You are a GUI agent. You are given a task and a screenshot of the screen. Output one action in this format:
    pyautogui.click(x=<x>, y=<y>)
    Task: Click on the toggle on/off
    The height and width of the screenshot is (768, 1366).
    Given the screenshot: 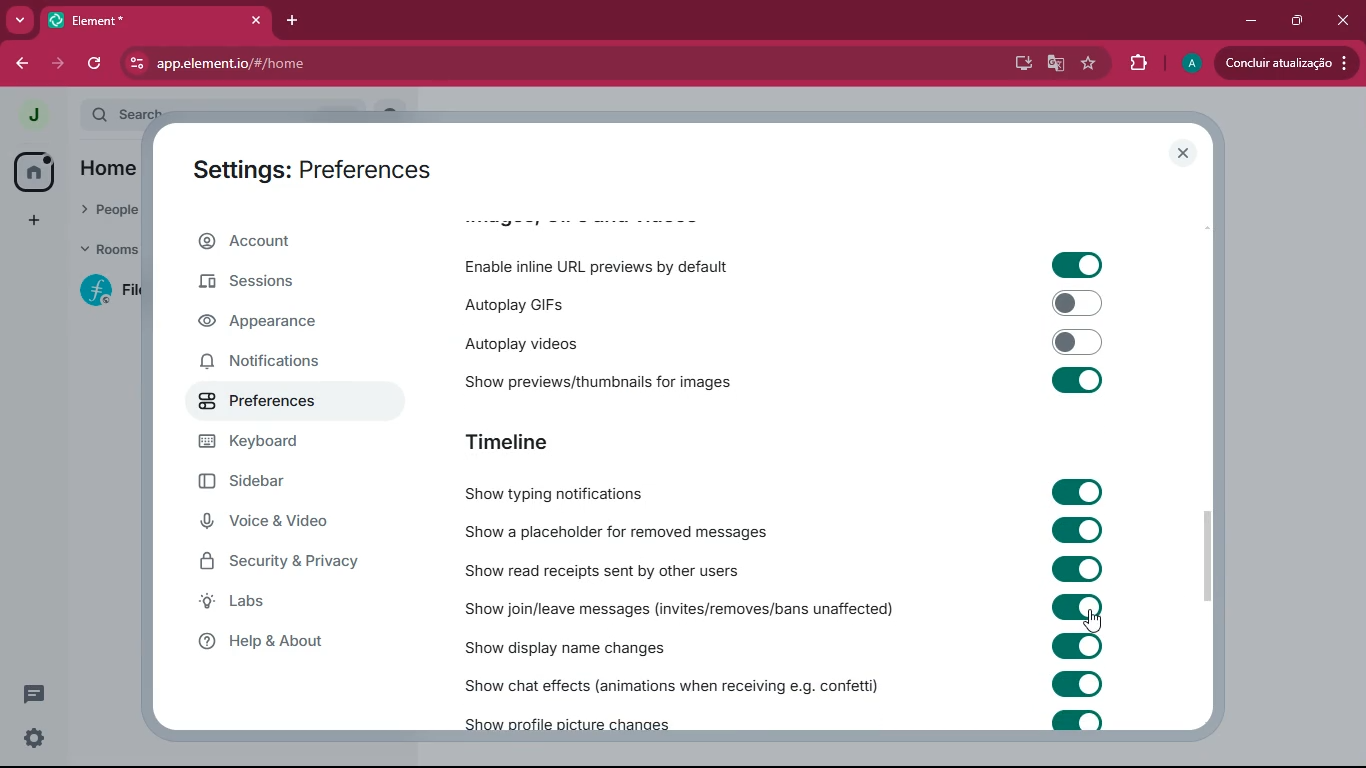 What is the action you would take?
    pyautogui.click(x=1078, y=647)
    